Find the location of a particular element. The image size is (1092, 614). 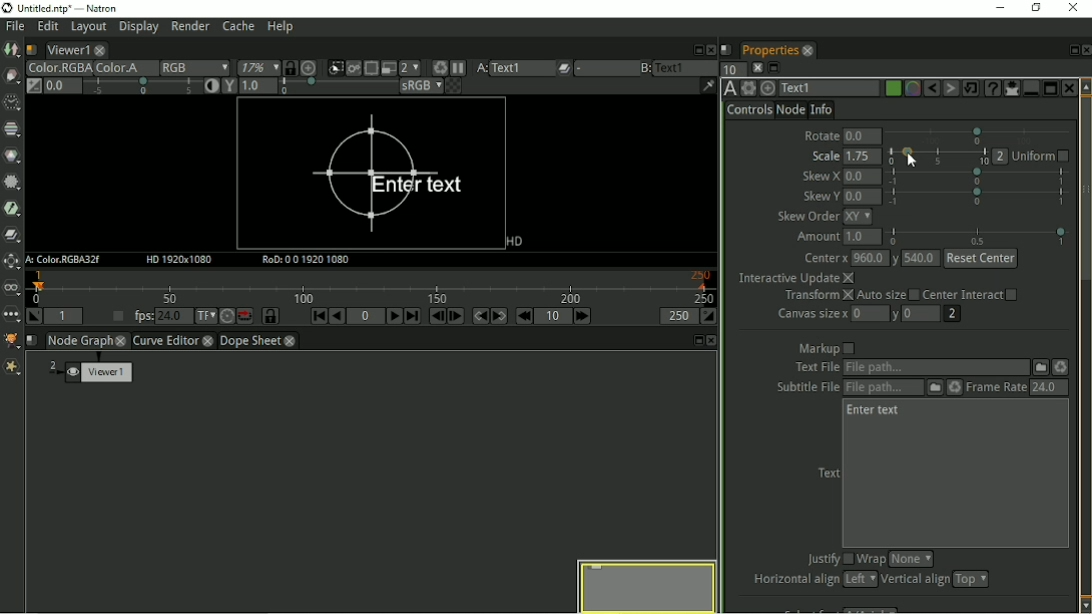

Node color is located at coordinates (892, 87).